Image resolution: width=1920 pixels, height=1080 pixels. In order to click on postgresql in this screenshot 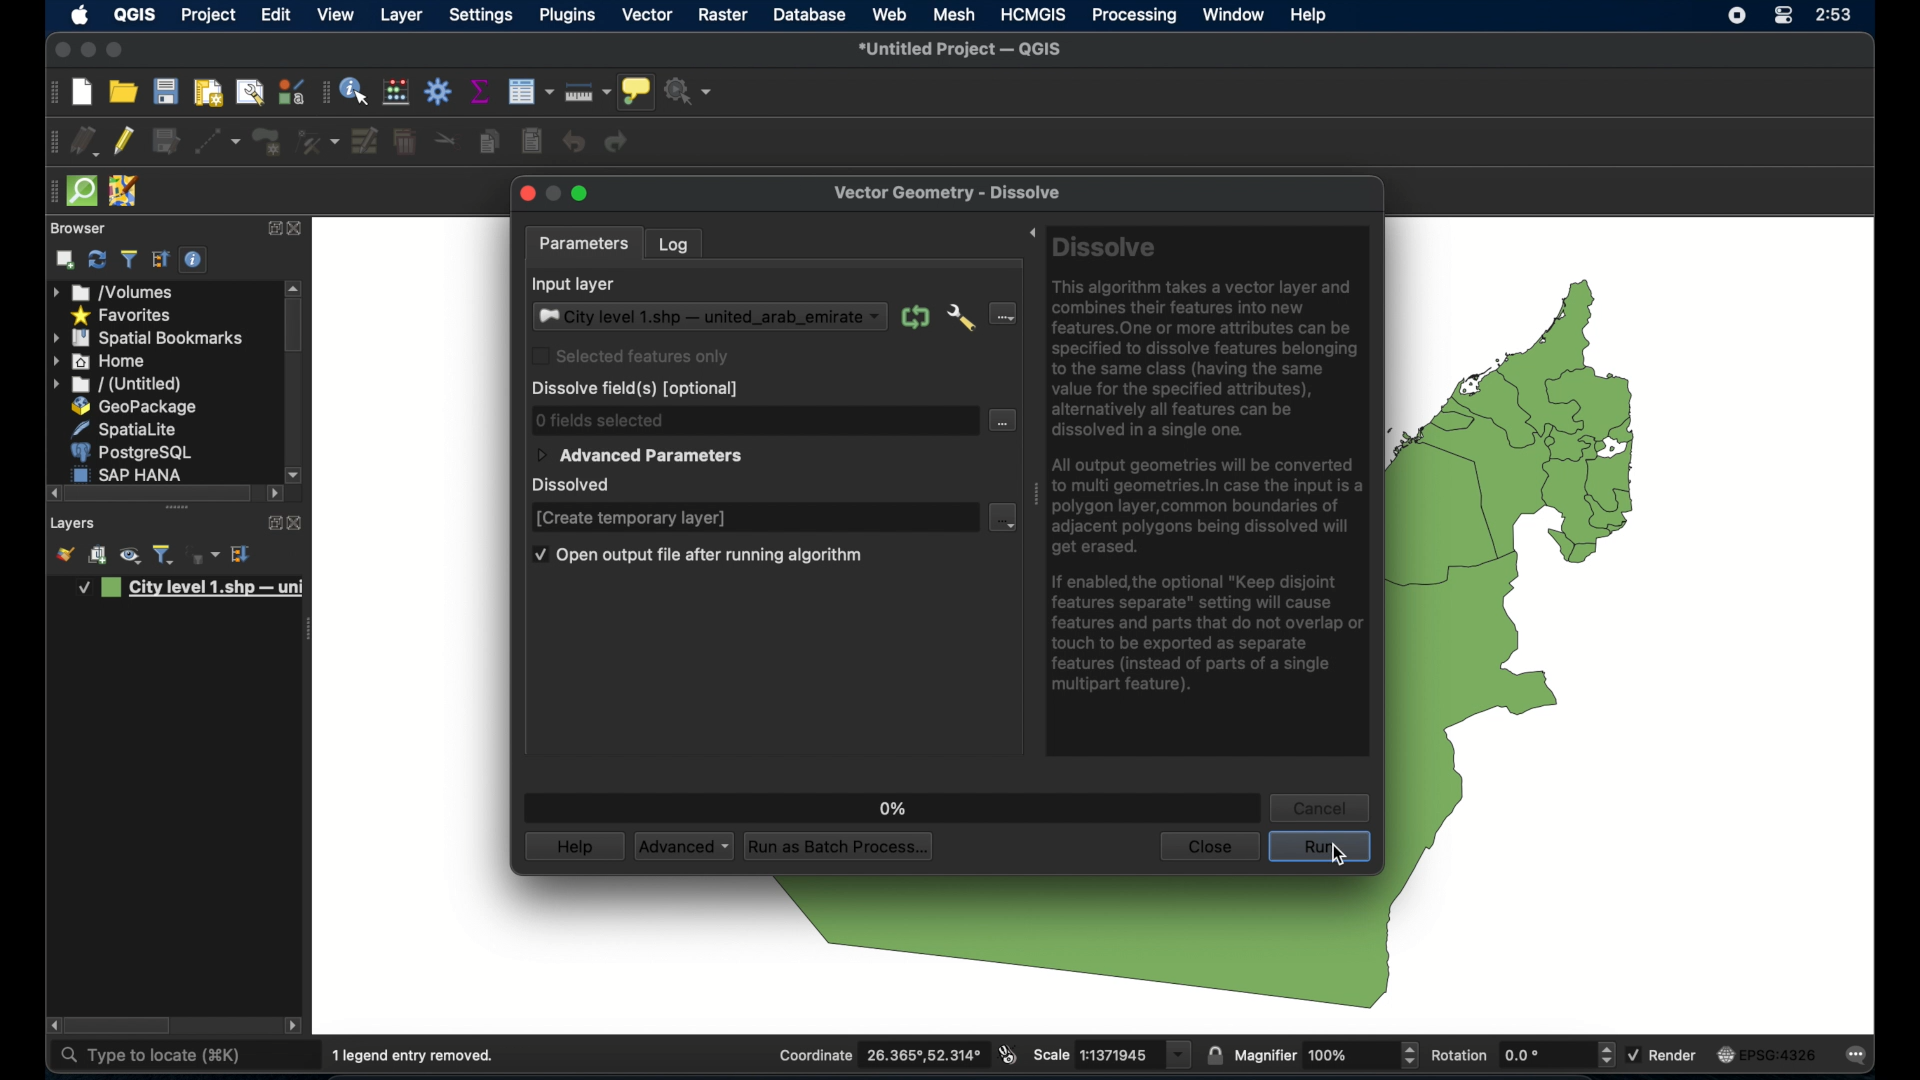, I will do `click(134, 452)`.